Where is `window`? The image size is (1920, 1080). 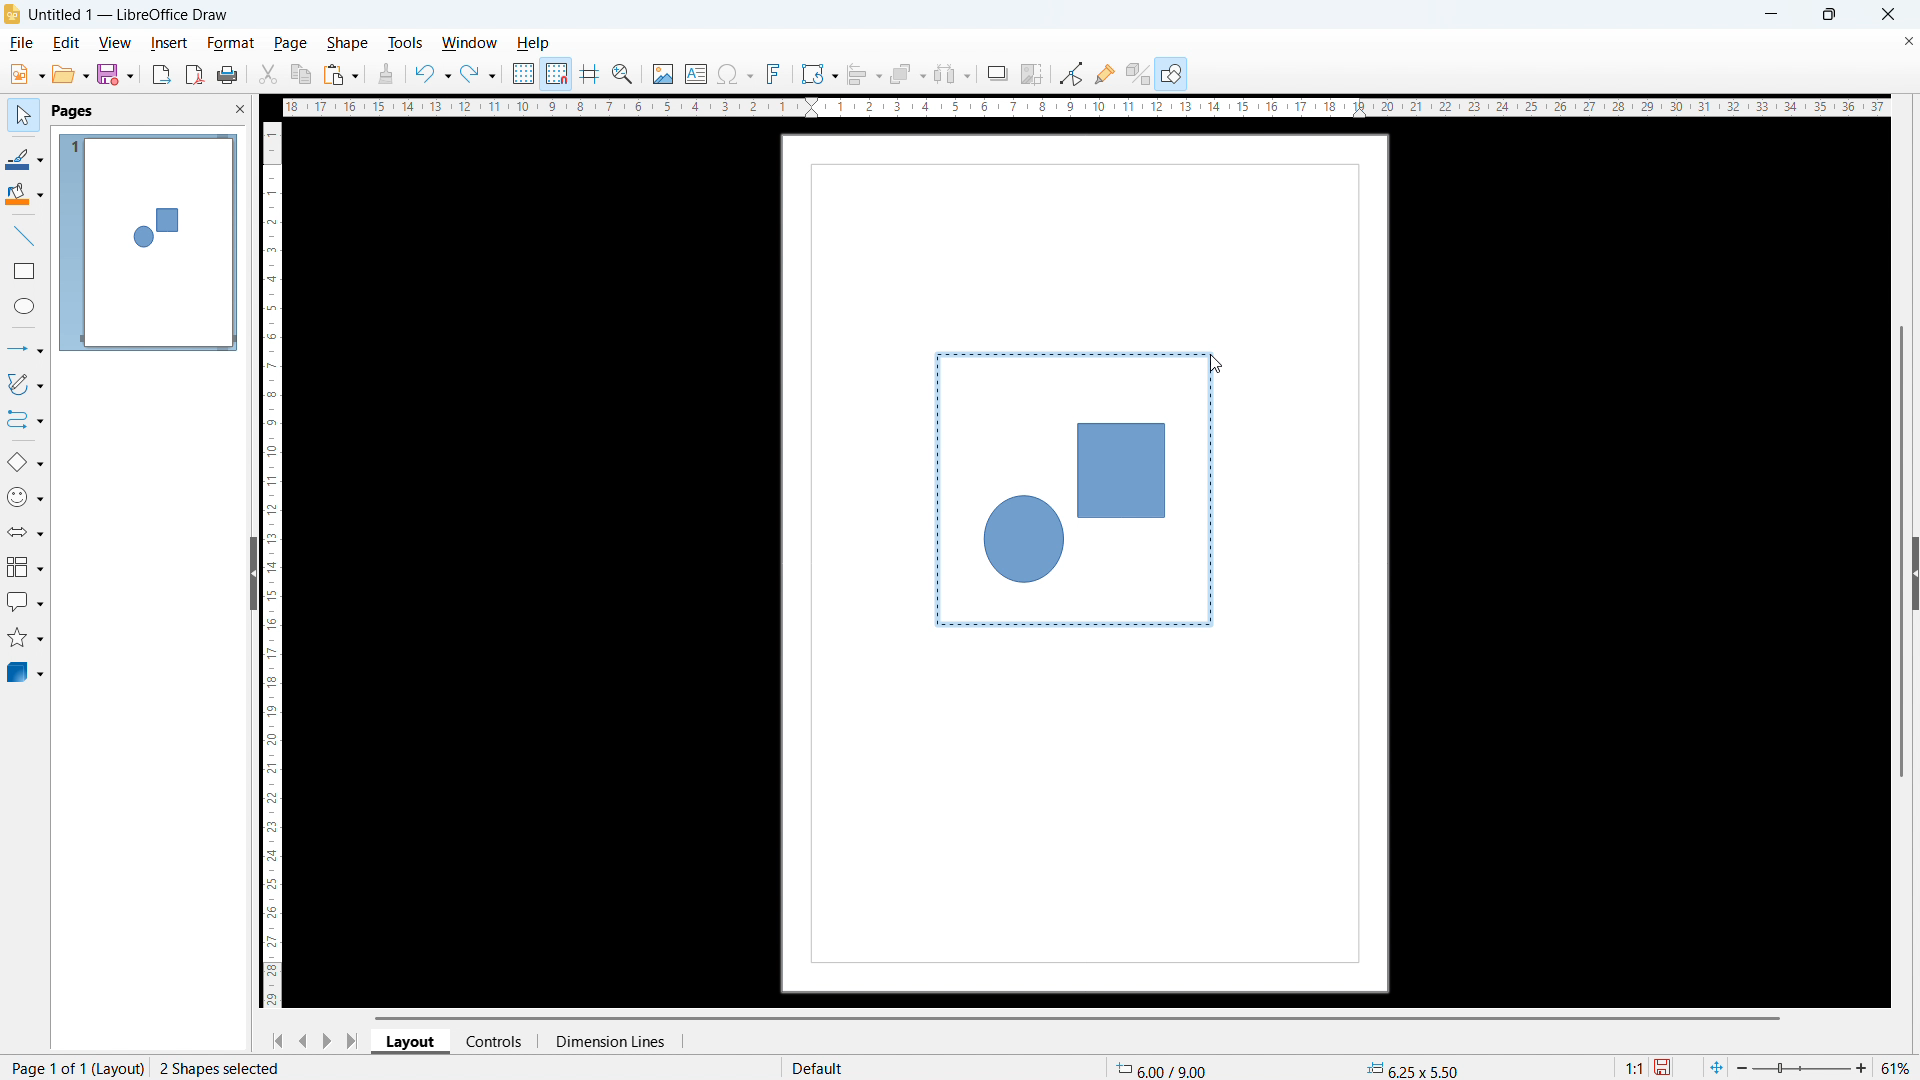 window is located at coordinates (470, 43).